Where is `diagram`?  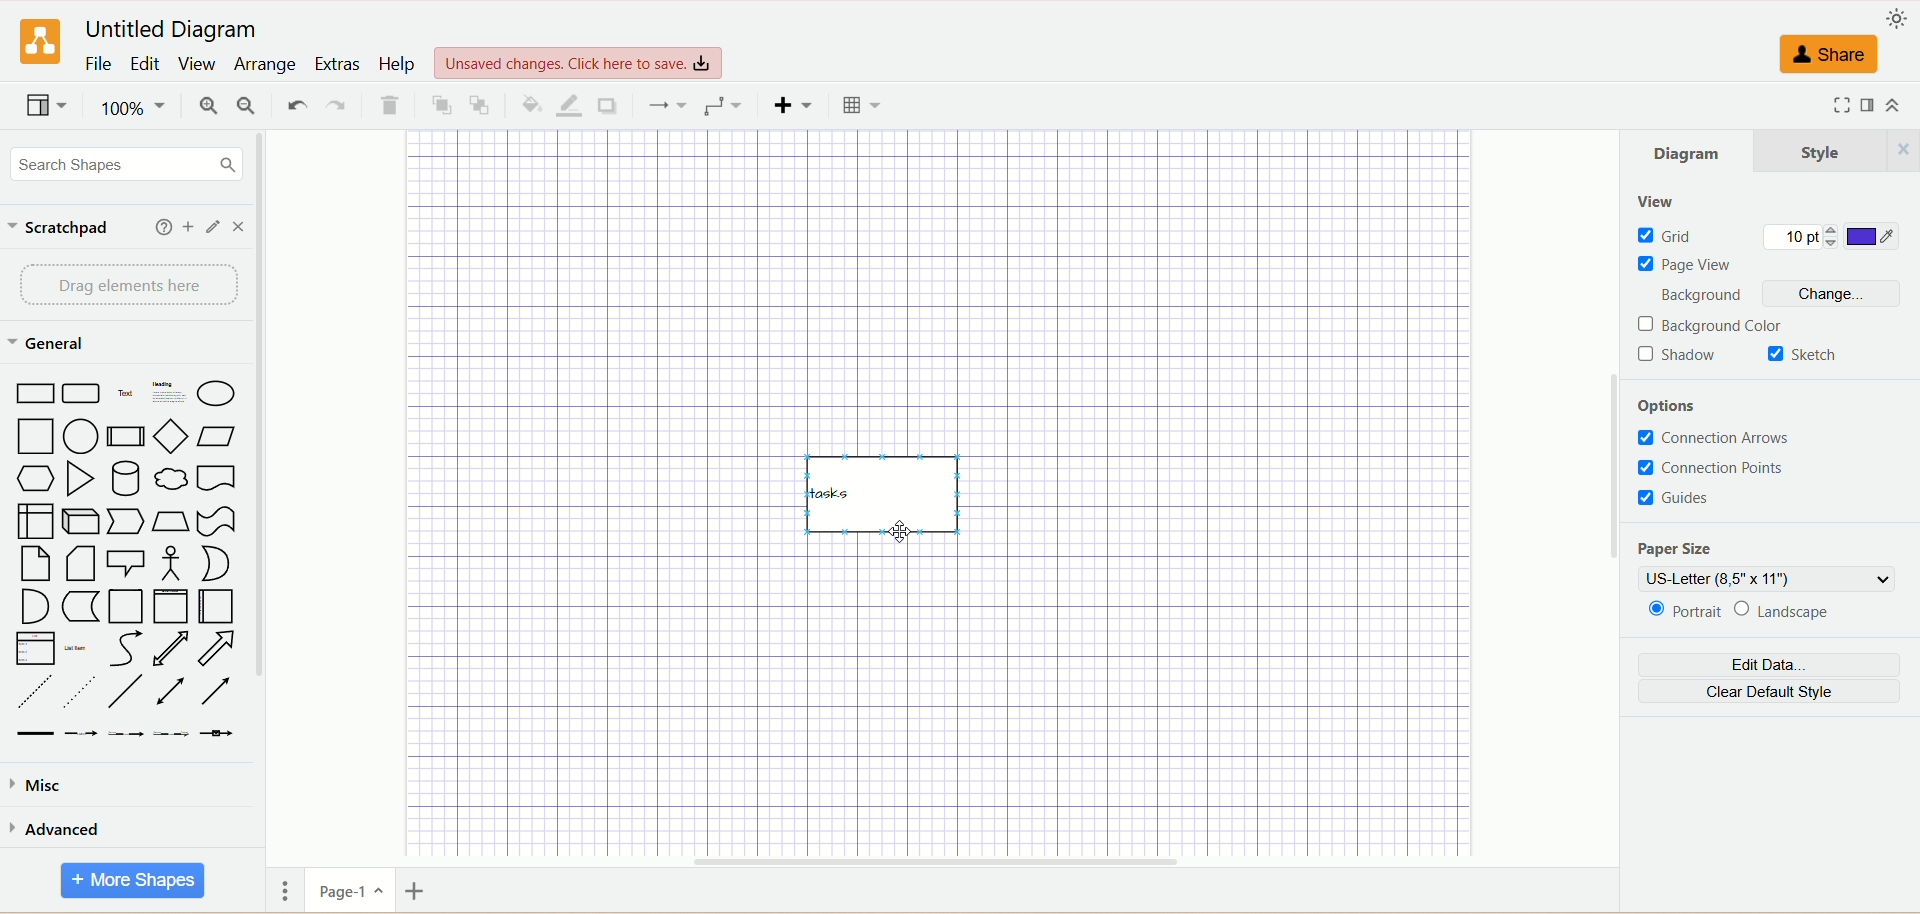 diagram is located at coordinates (1690, 151).